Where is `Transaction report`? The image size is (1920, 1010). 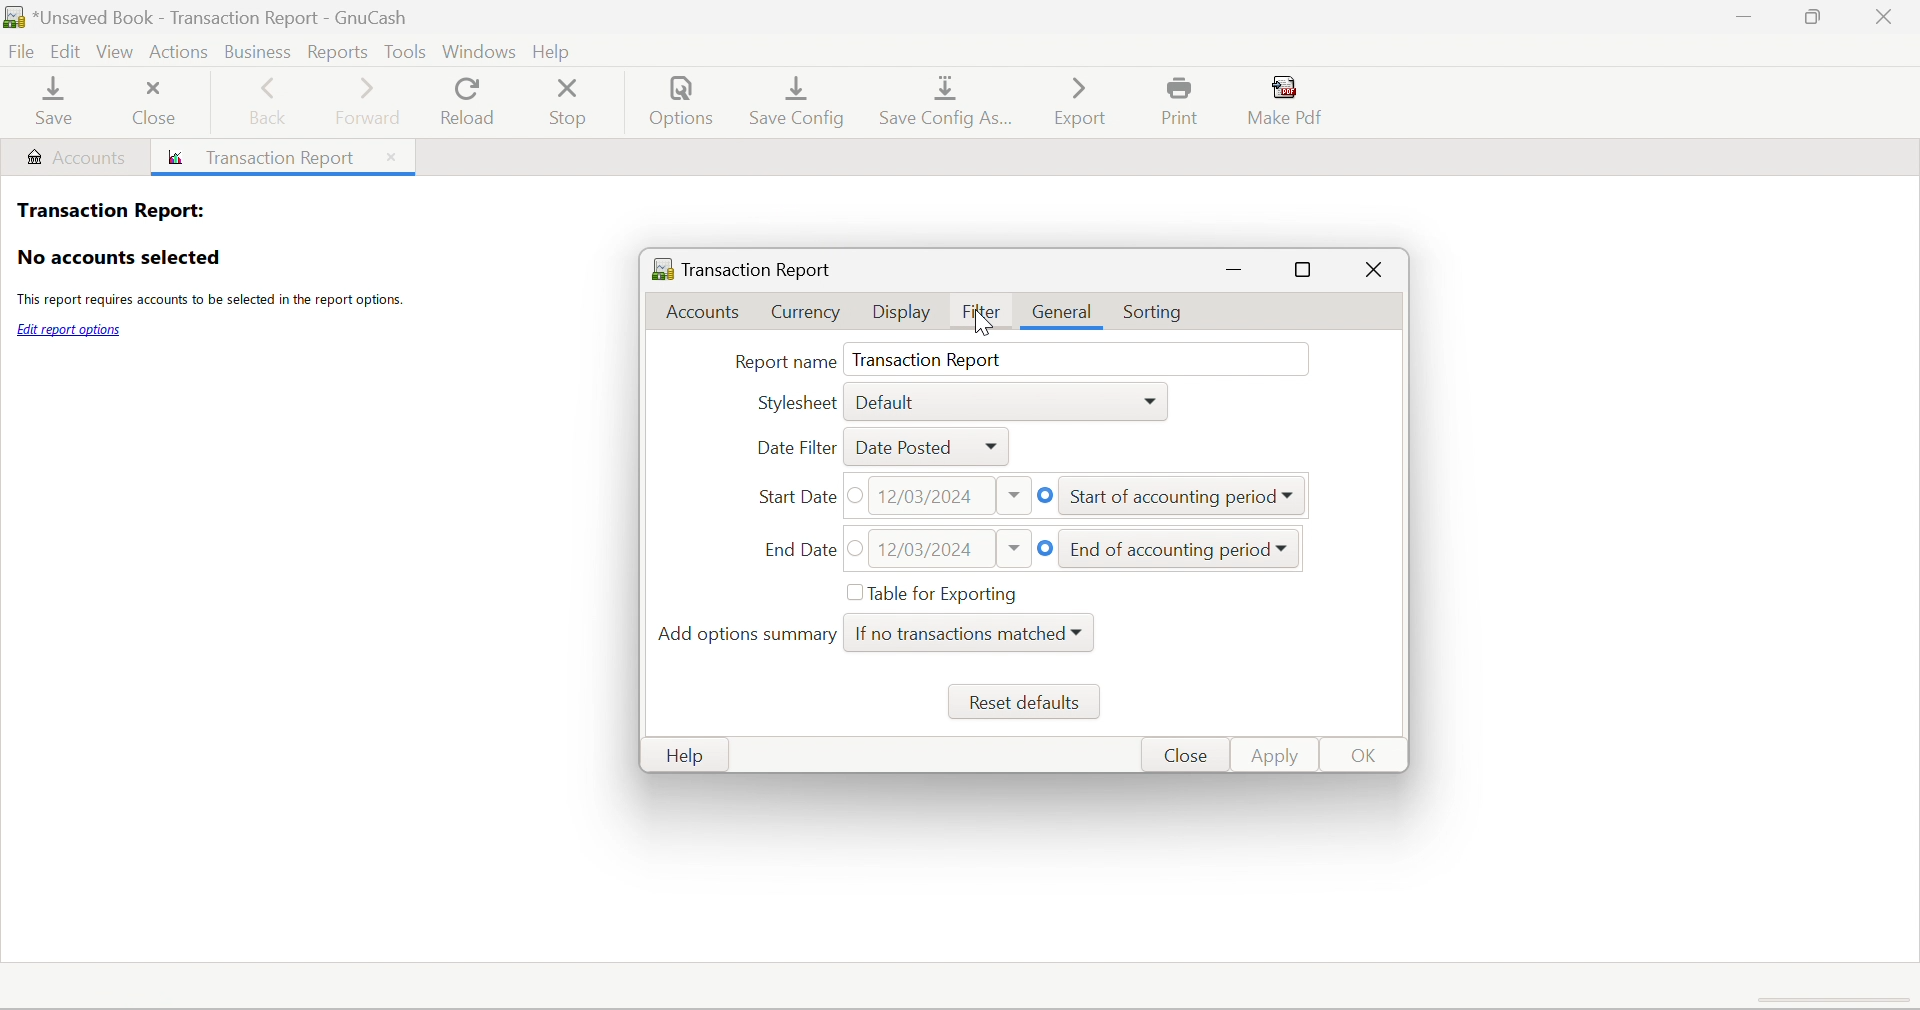
Transaction report is located at coordinates (267, 159).